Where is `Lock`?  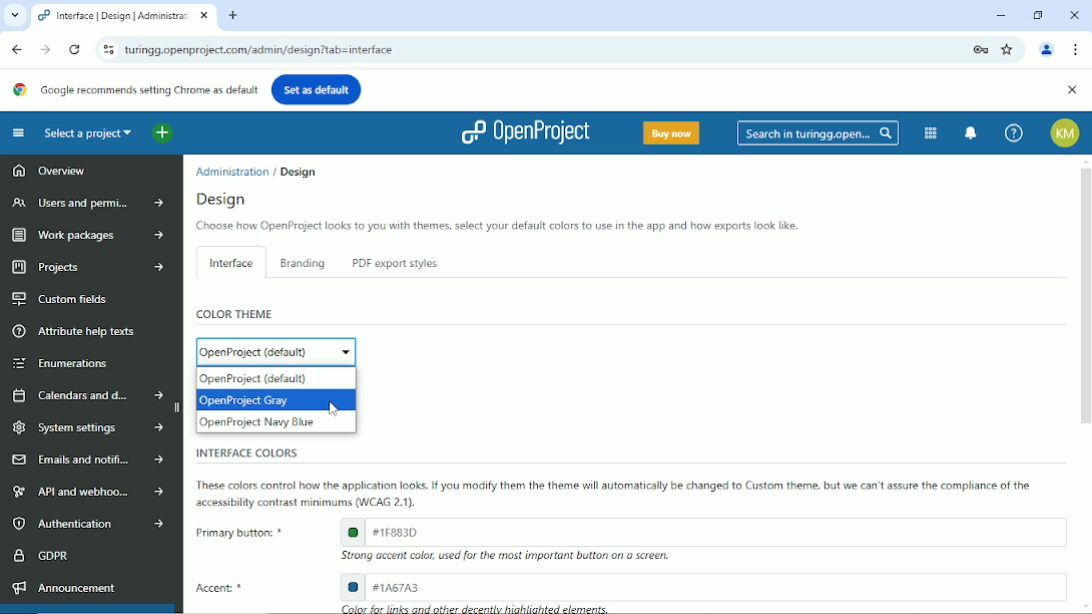 Lock is located at coordinates (980, 48).